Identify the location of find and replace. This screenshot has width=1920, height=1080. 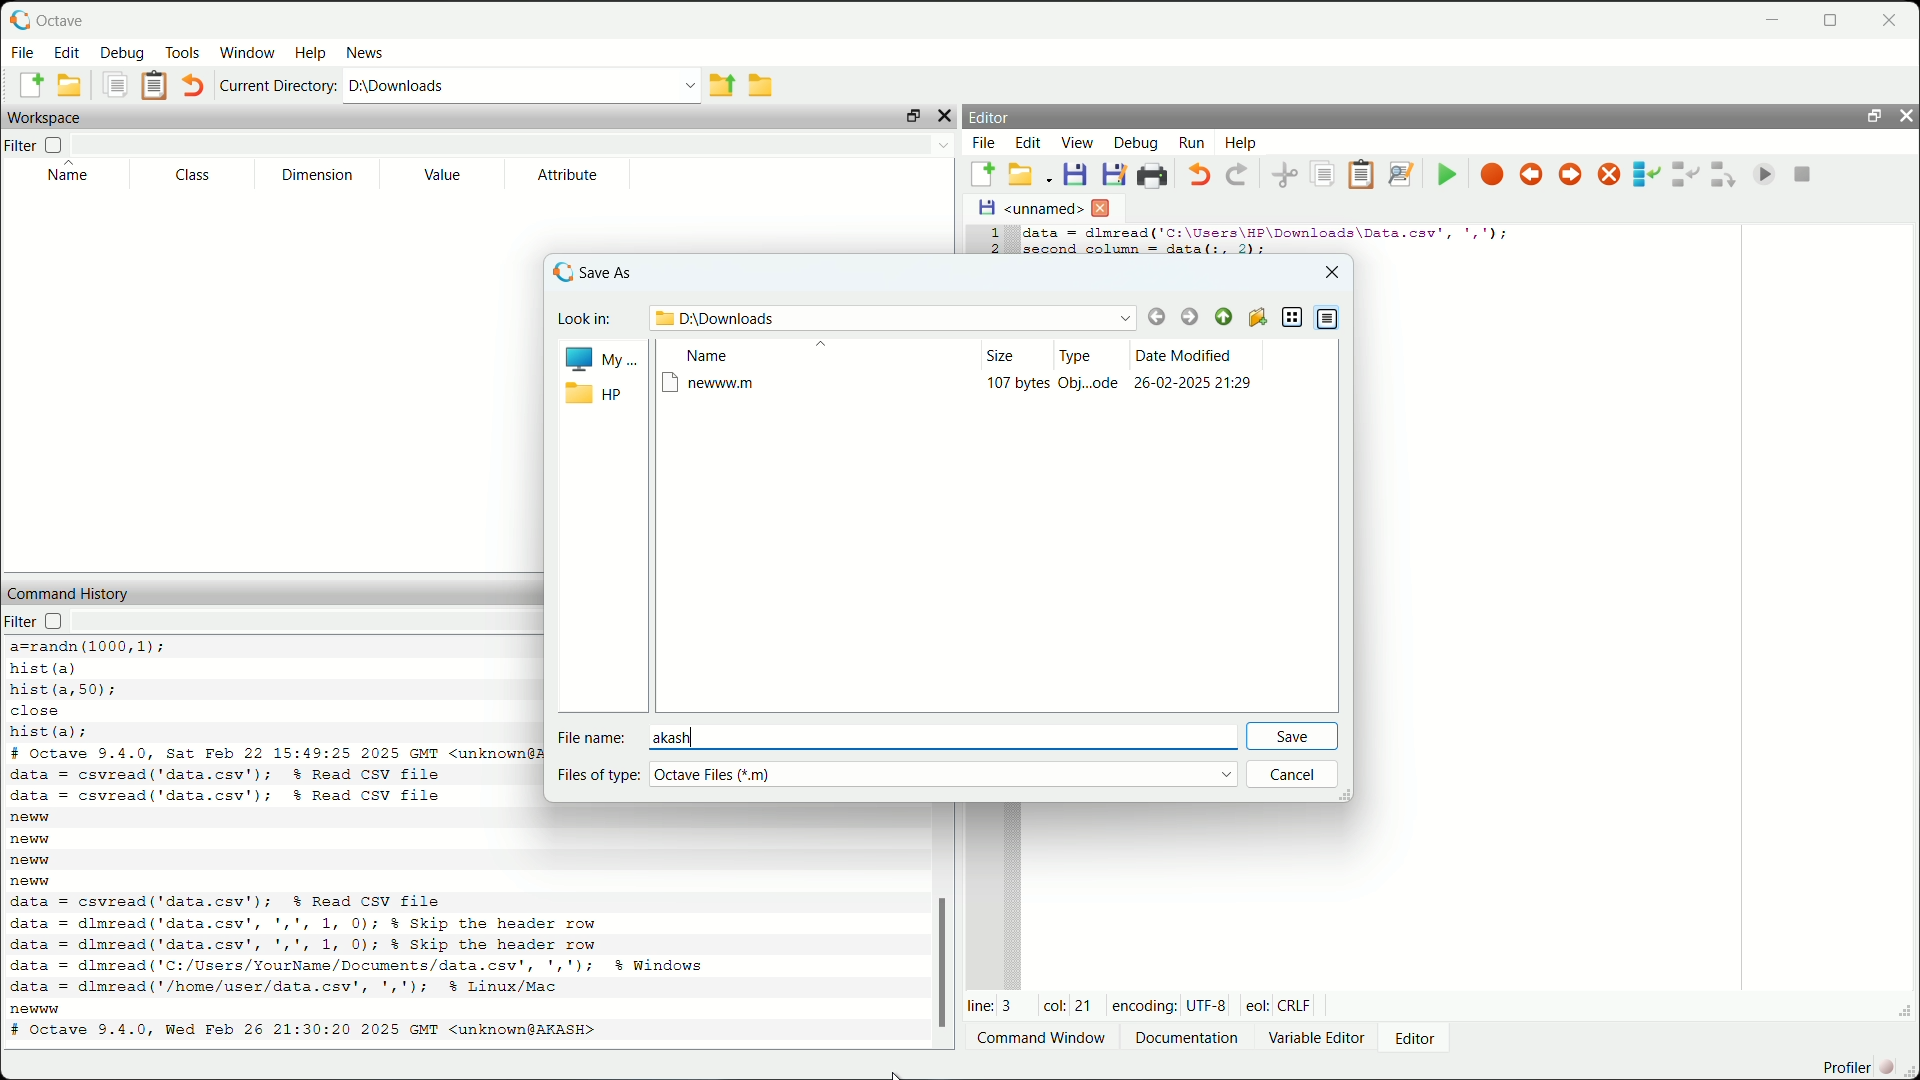
(1400, 174).